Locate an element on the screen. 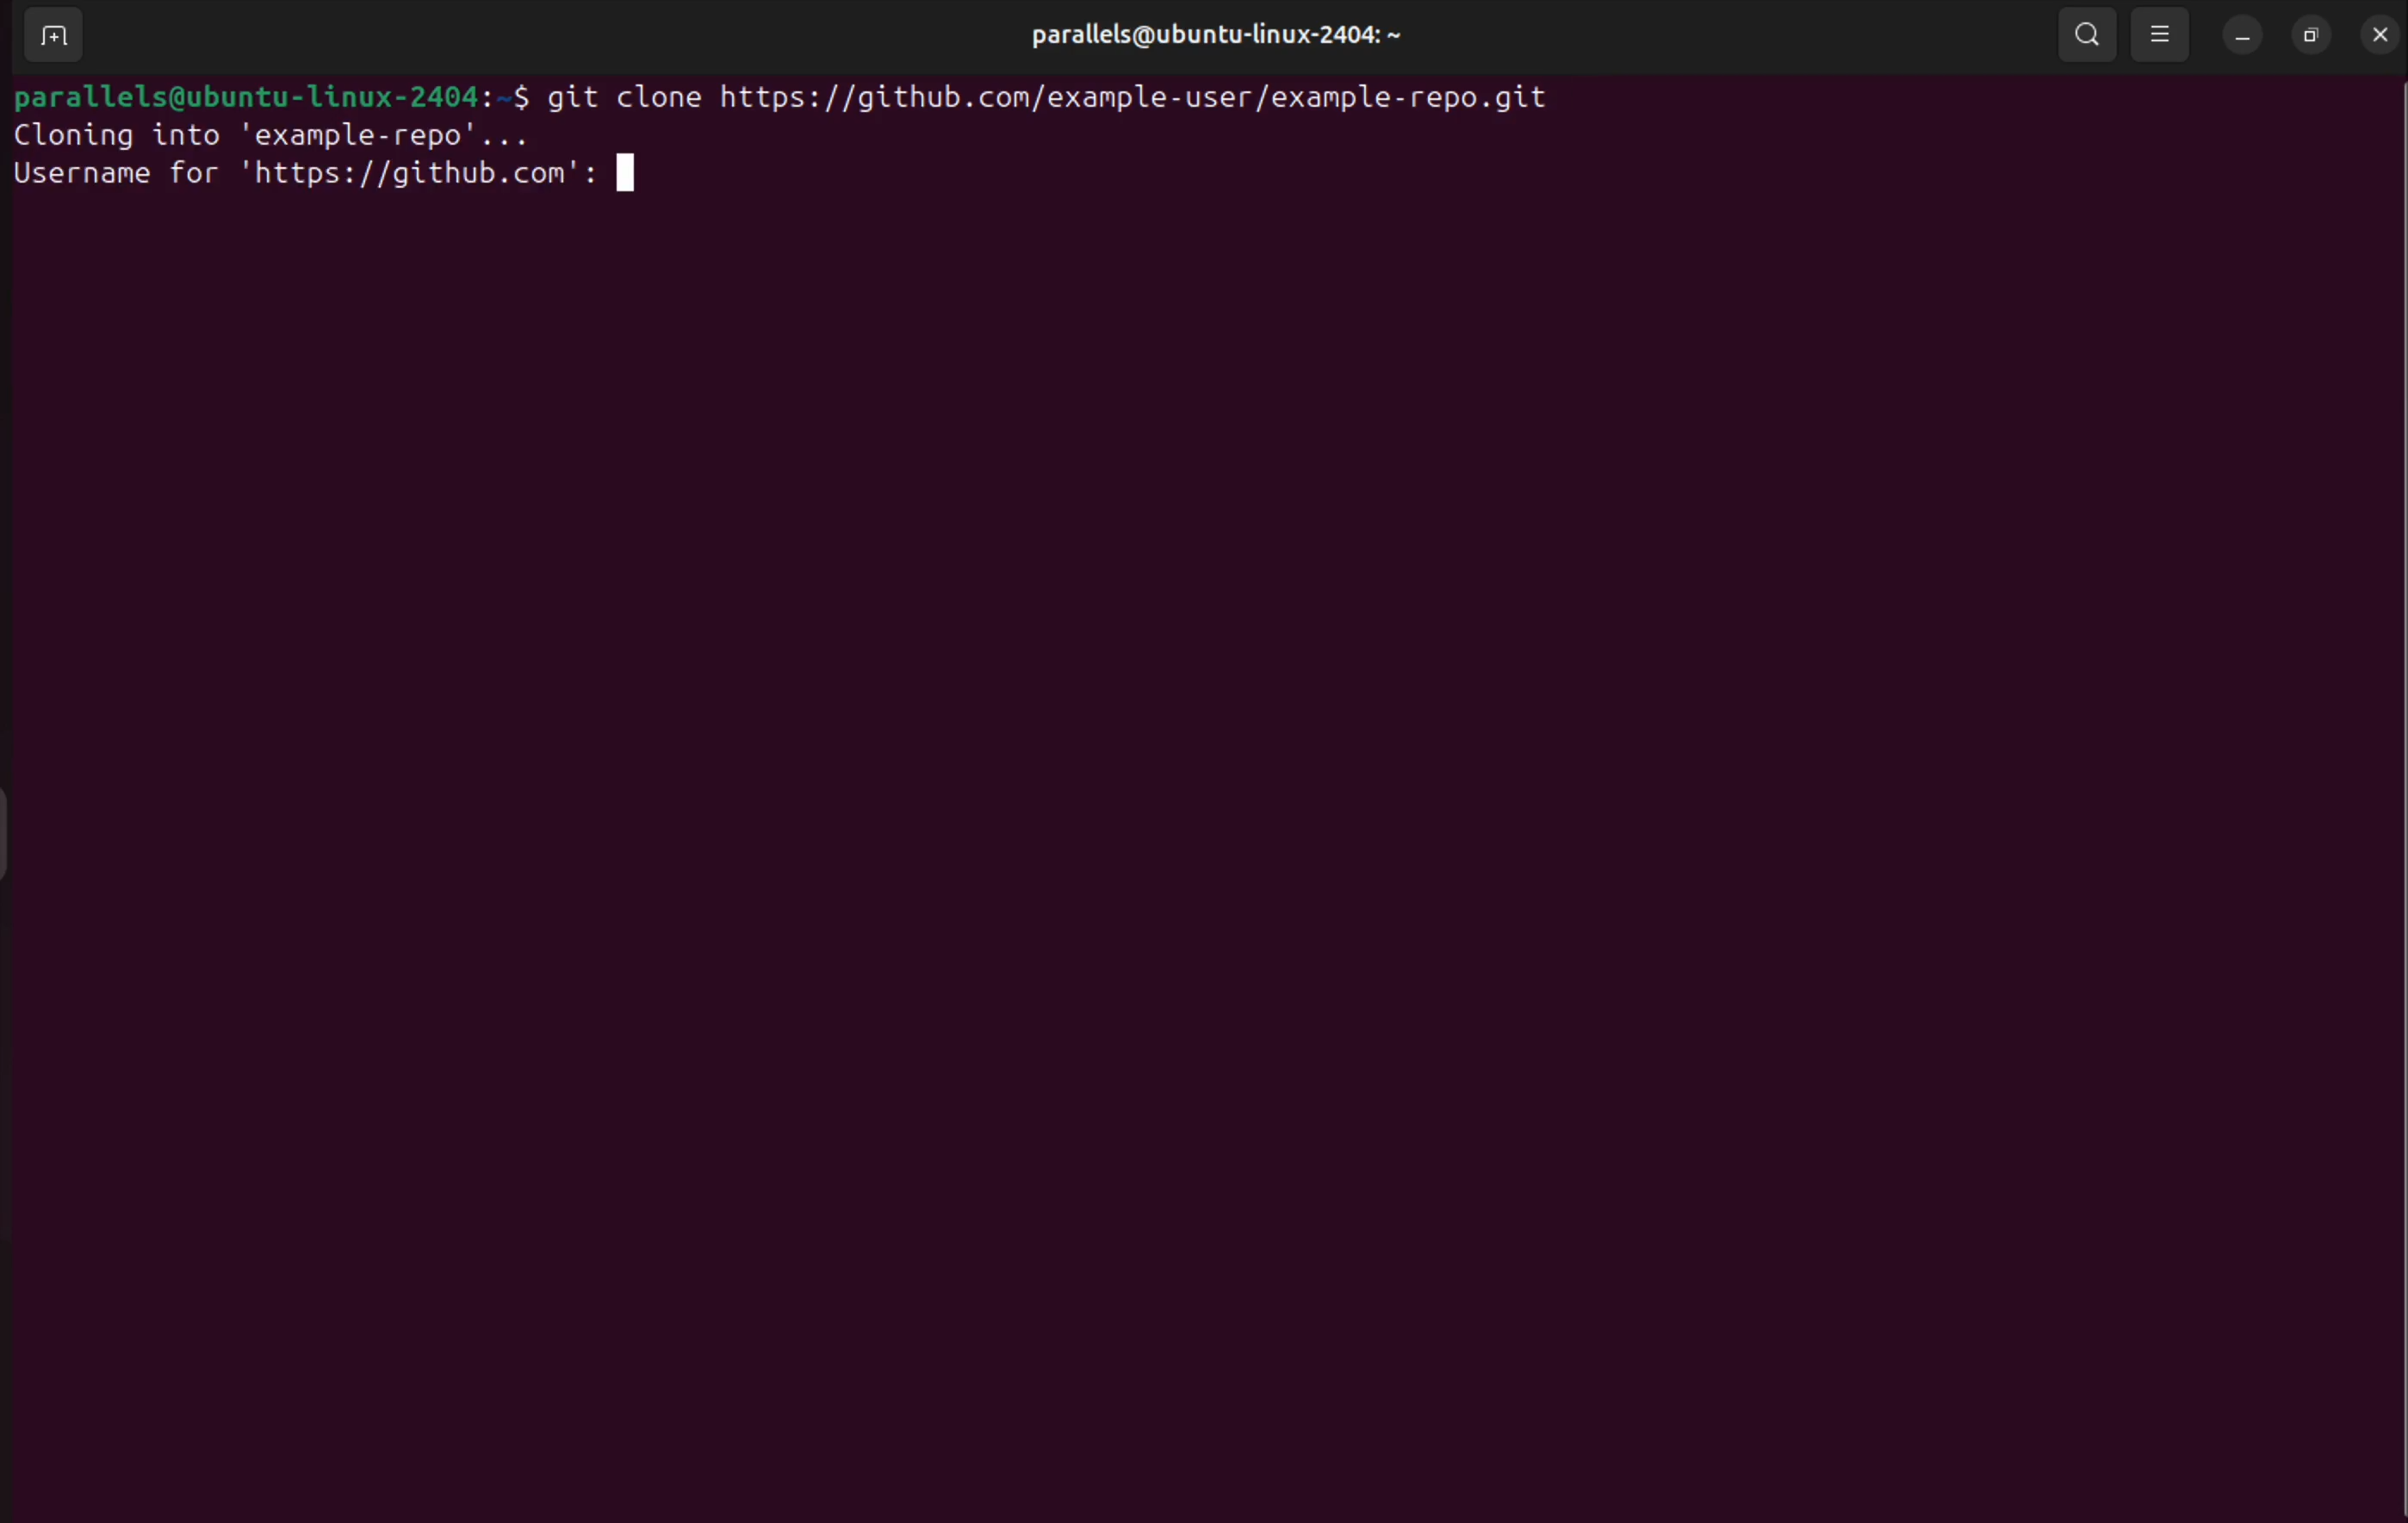  add terminal is located at coordinates (47, 37).